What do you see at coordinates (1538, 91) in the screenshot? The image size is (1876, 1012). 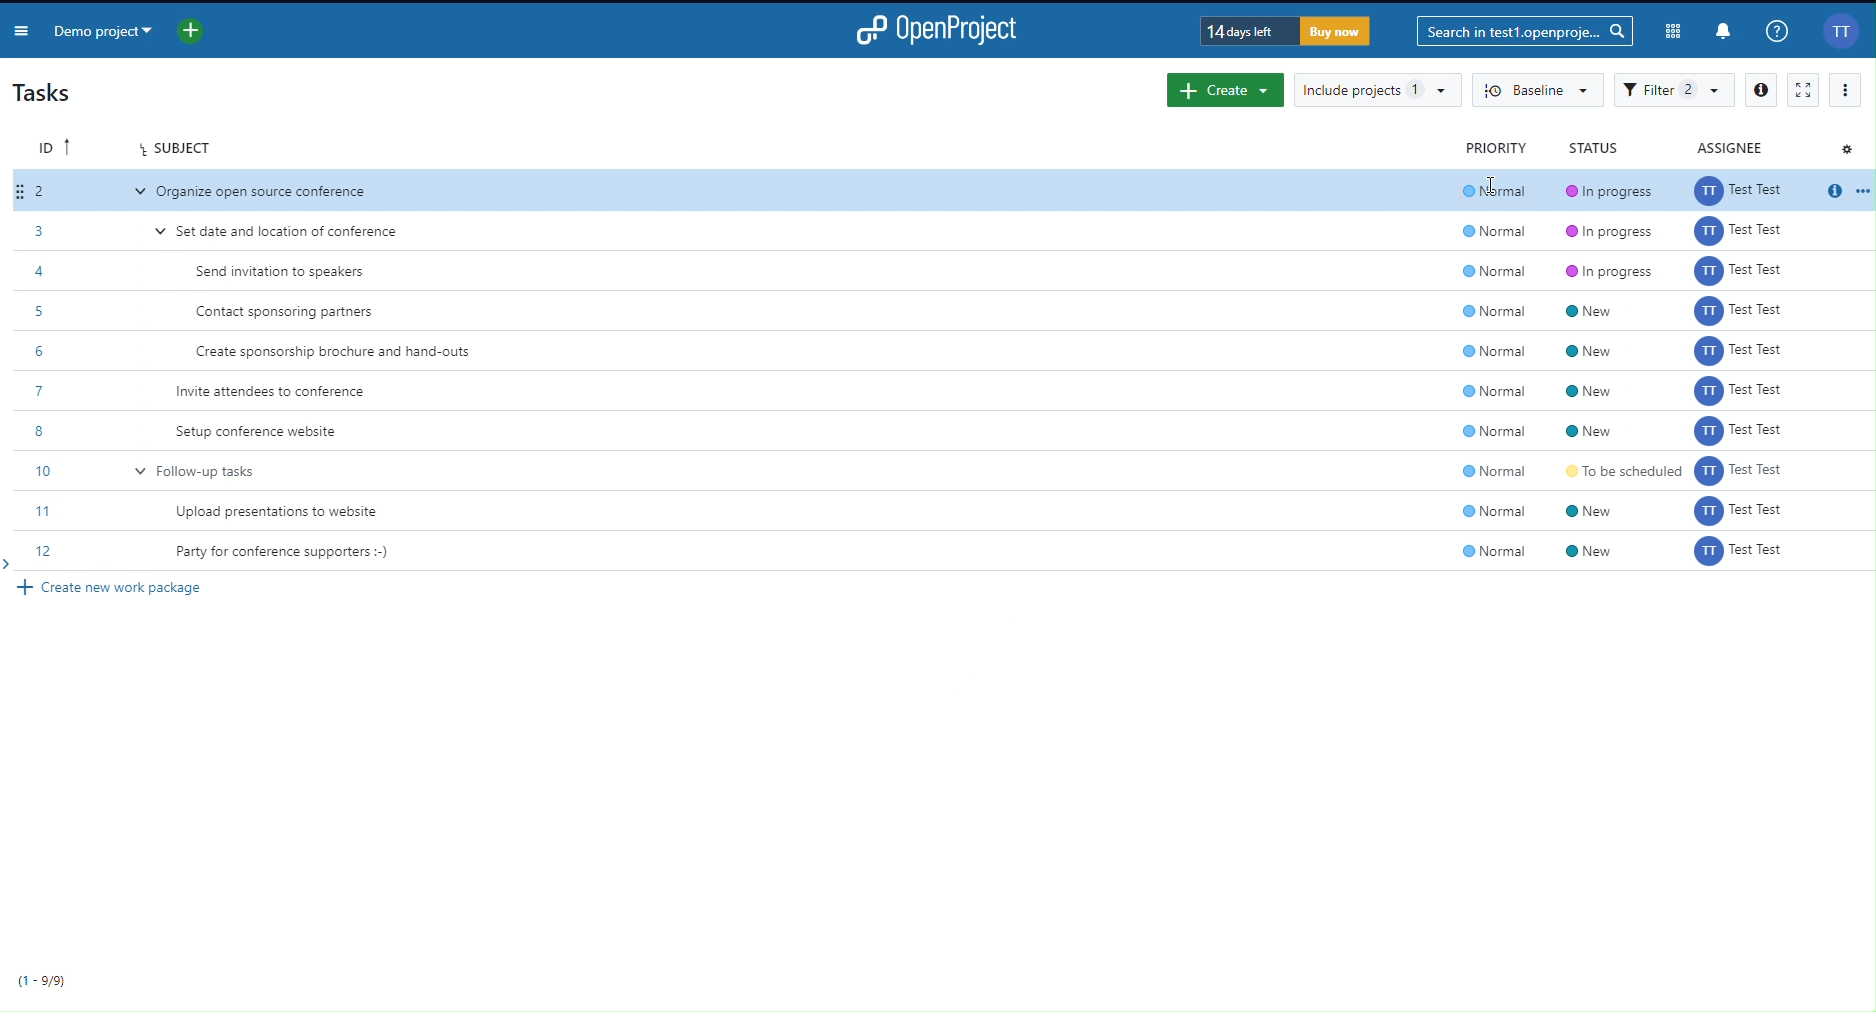 I see `Baseline` at bounding box center [1538, 91].